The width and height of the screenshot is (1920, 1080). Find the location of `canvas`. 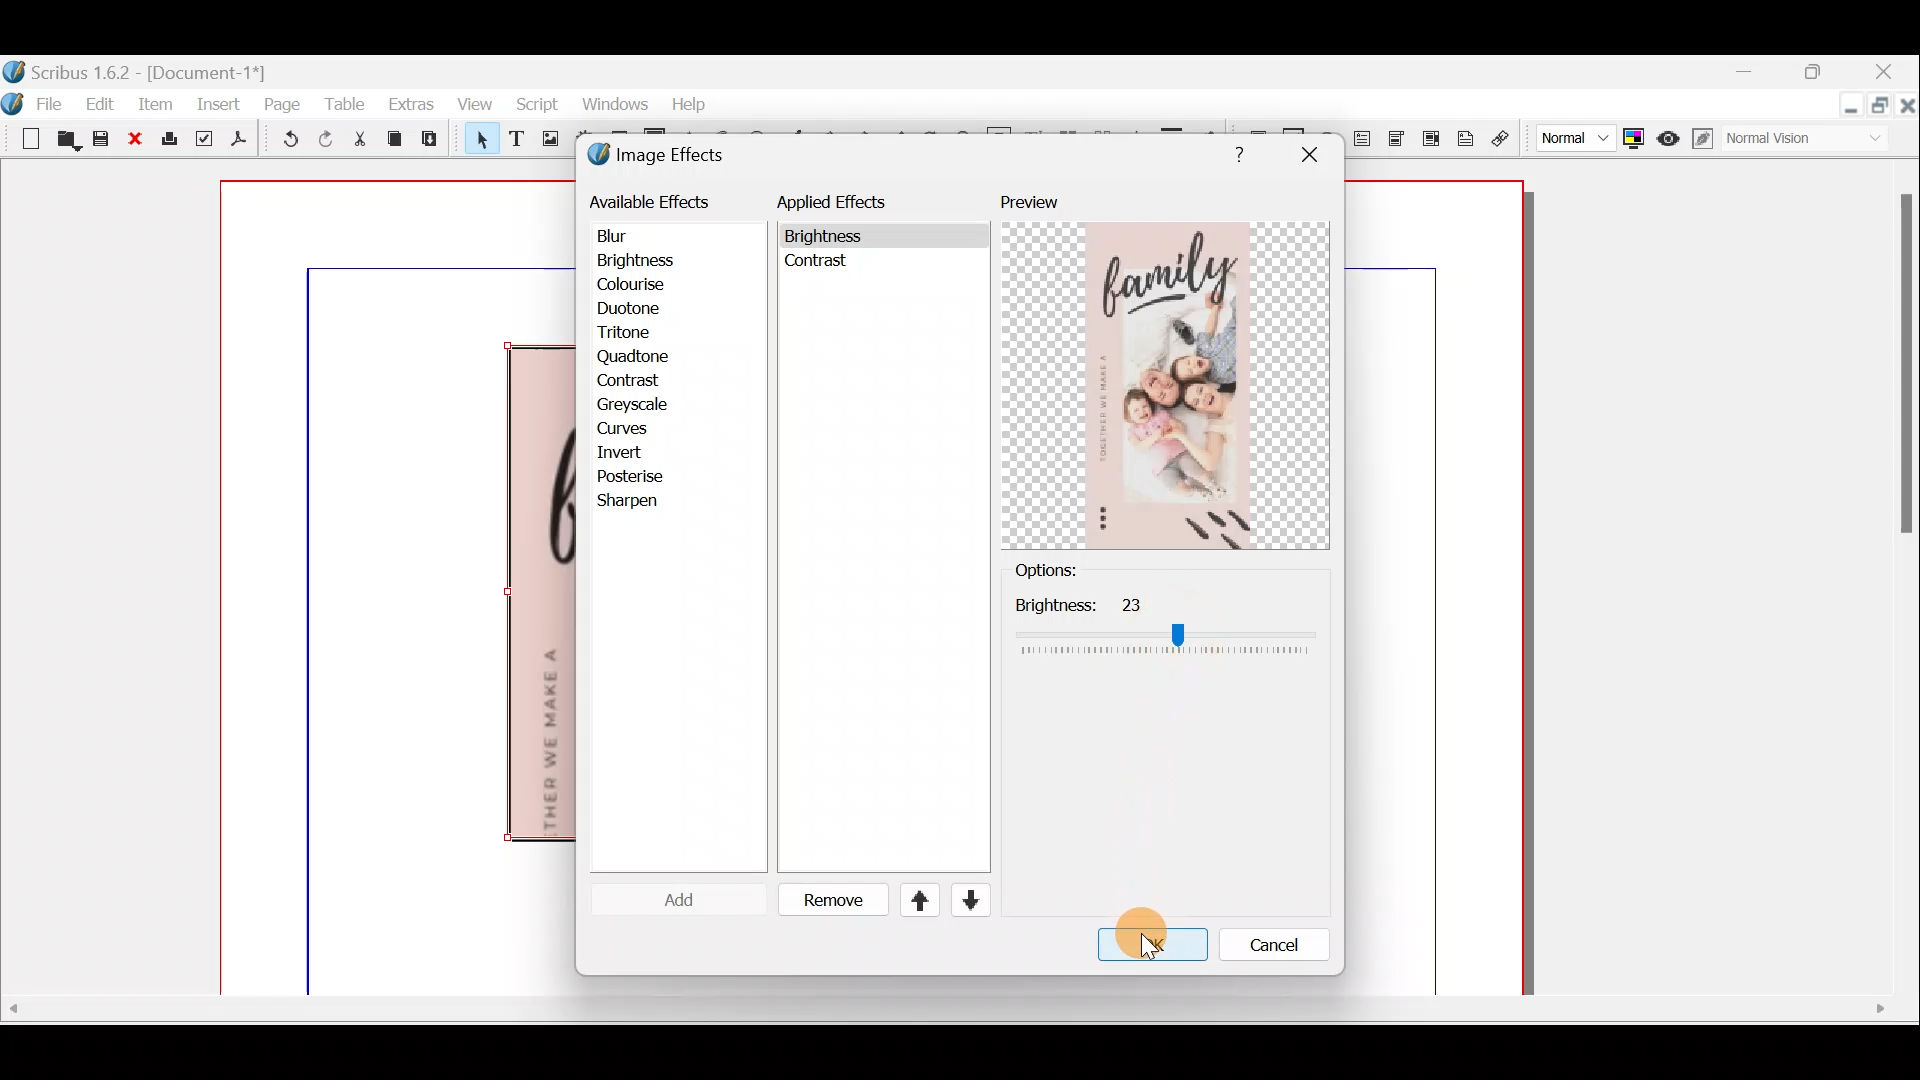

canvas is located at coordinates (1436, 589).